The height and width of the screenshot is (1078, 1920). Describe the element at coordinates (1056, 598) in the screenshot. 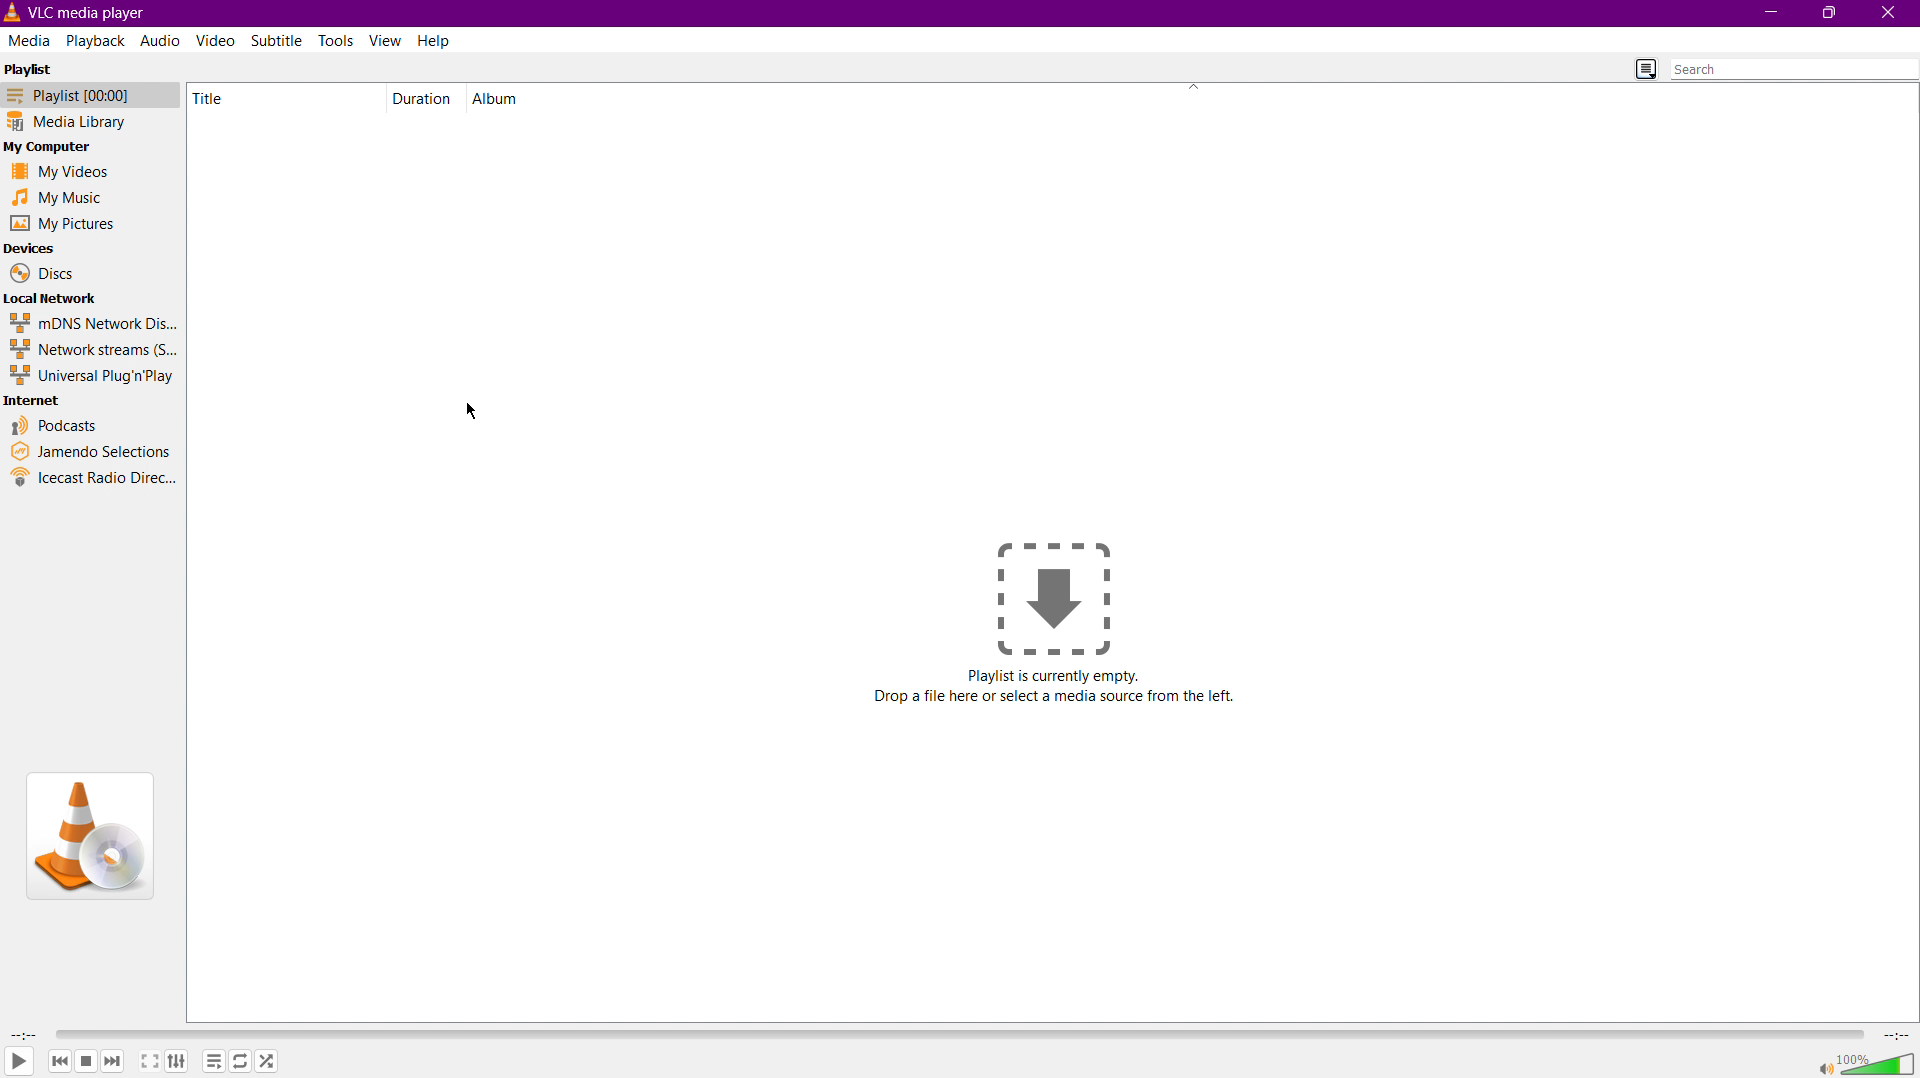

I see `Drop a file Icon` at that location.